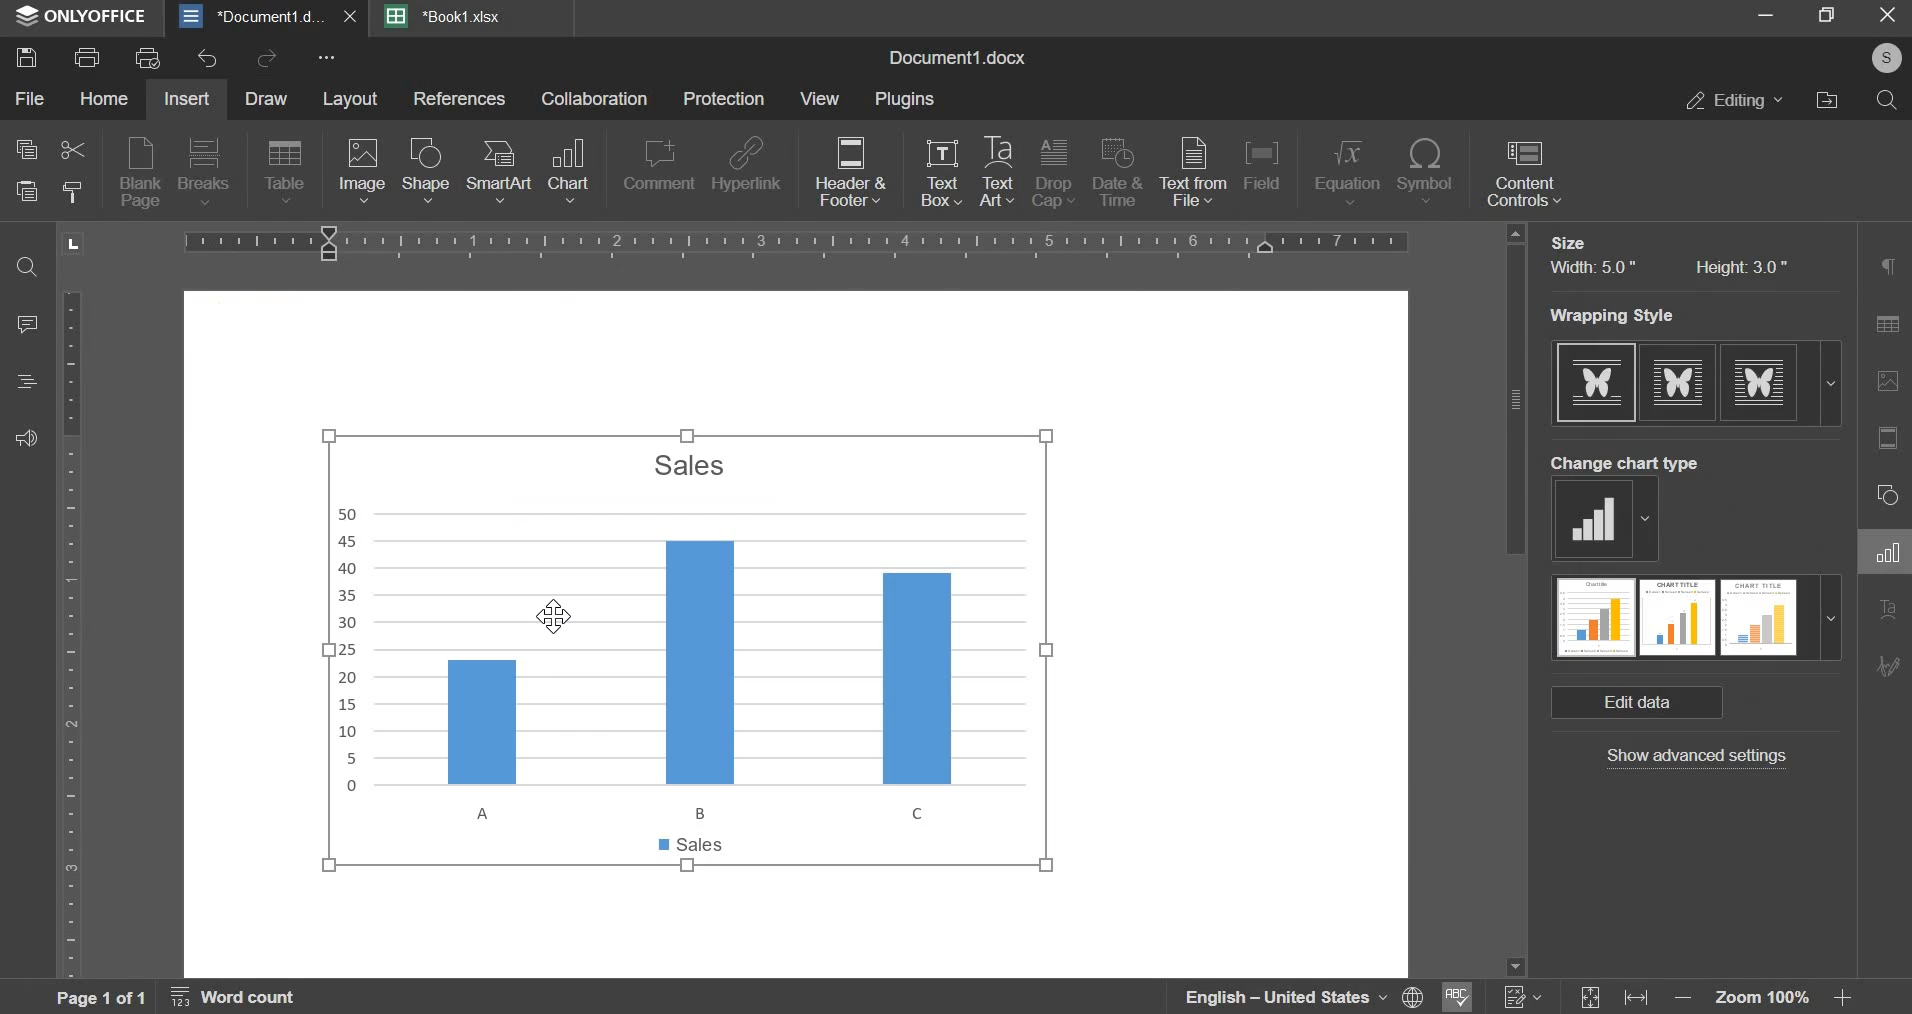 This screenshot has height=1014, width=1912. What do you see at coordinates (136, 174) in the screenshot?
I see `insert blank page` at bounding box center [136, 174].